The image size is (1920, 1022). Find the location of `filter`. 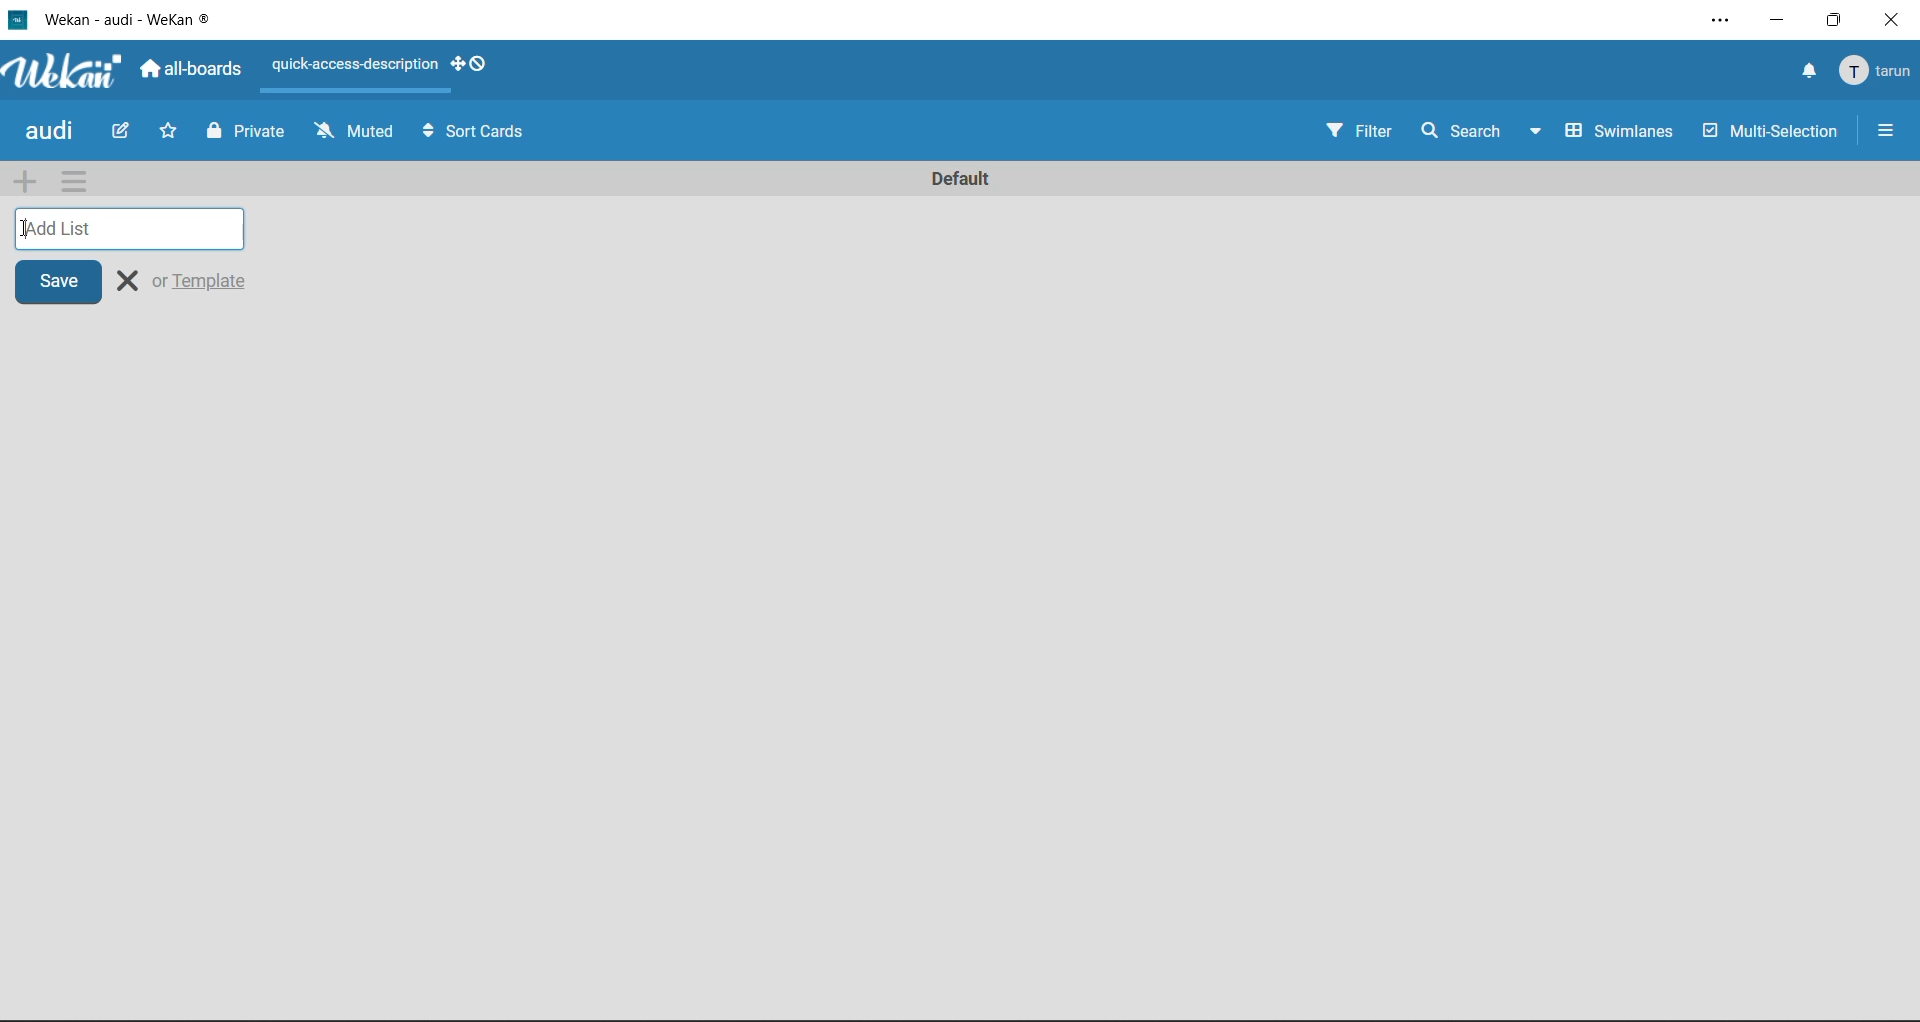

filter is located at coordinates (1362, 133).